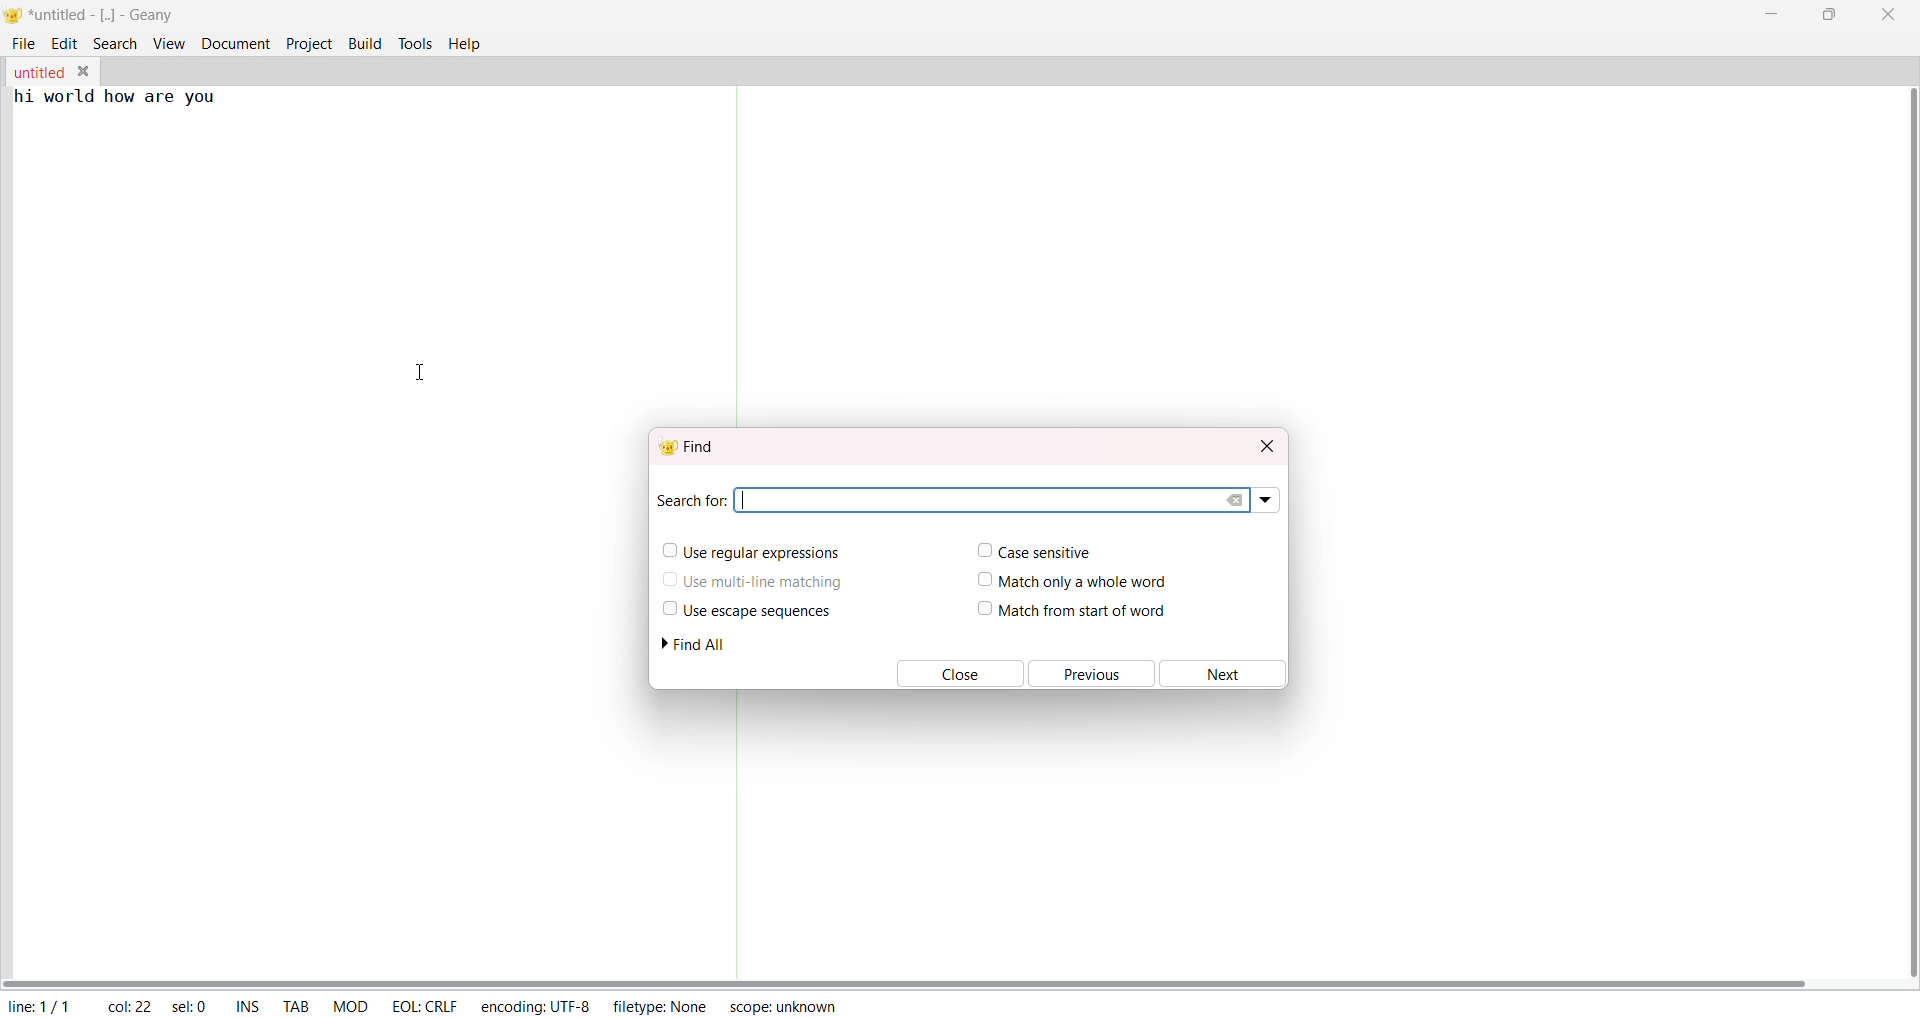 This screenshot has height=1018, width=1920. I want to click on match from start of word, so click(1069, 611).